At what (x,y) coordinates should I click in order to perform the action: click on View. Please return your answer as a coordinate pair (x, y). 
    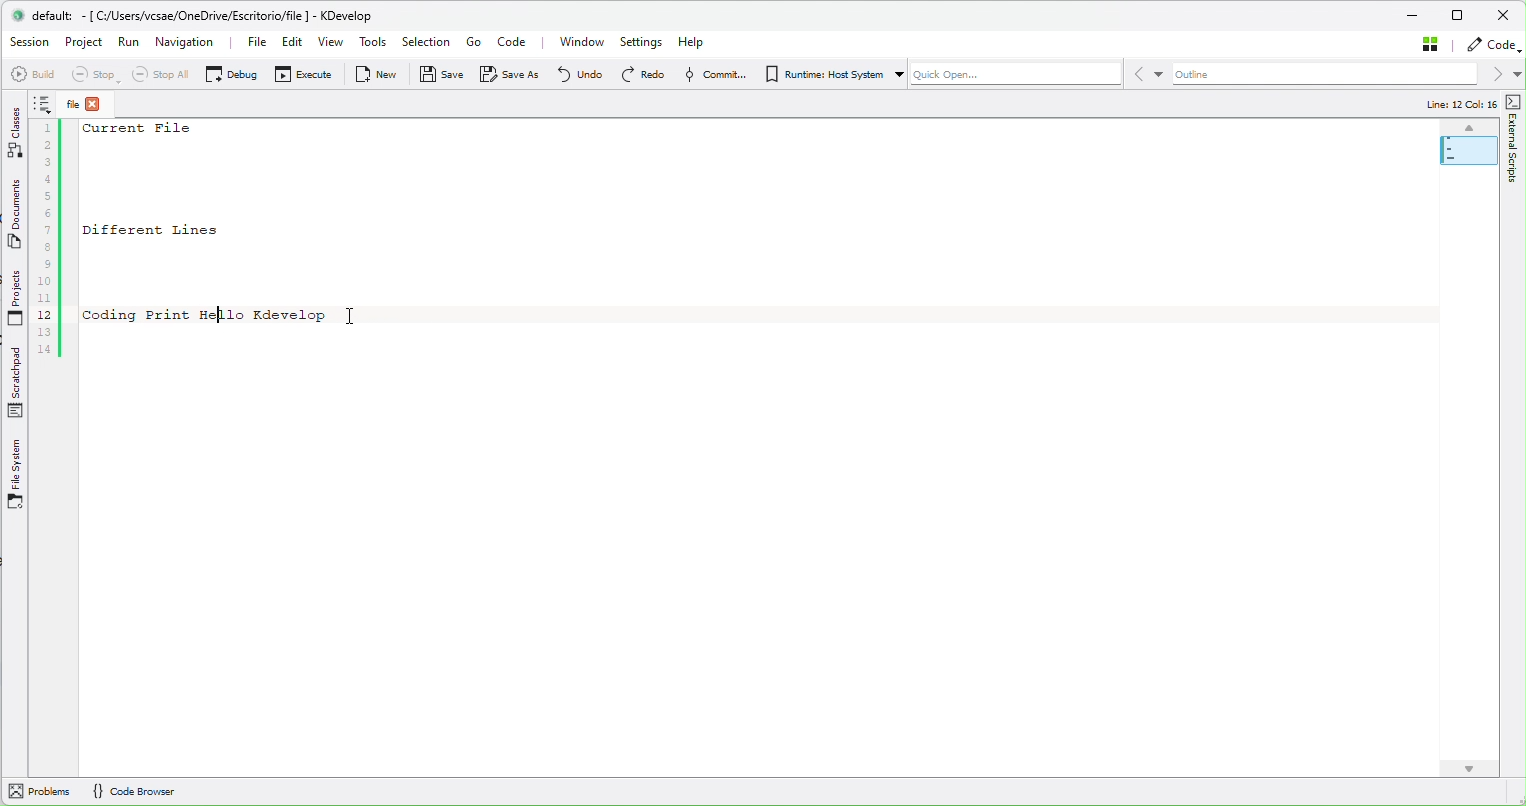
    Looking at the image, I should click on (331, 42).